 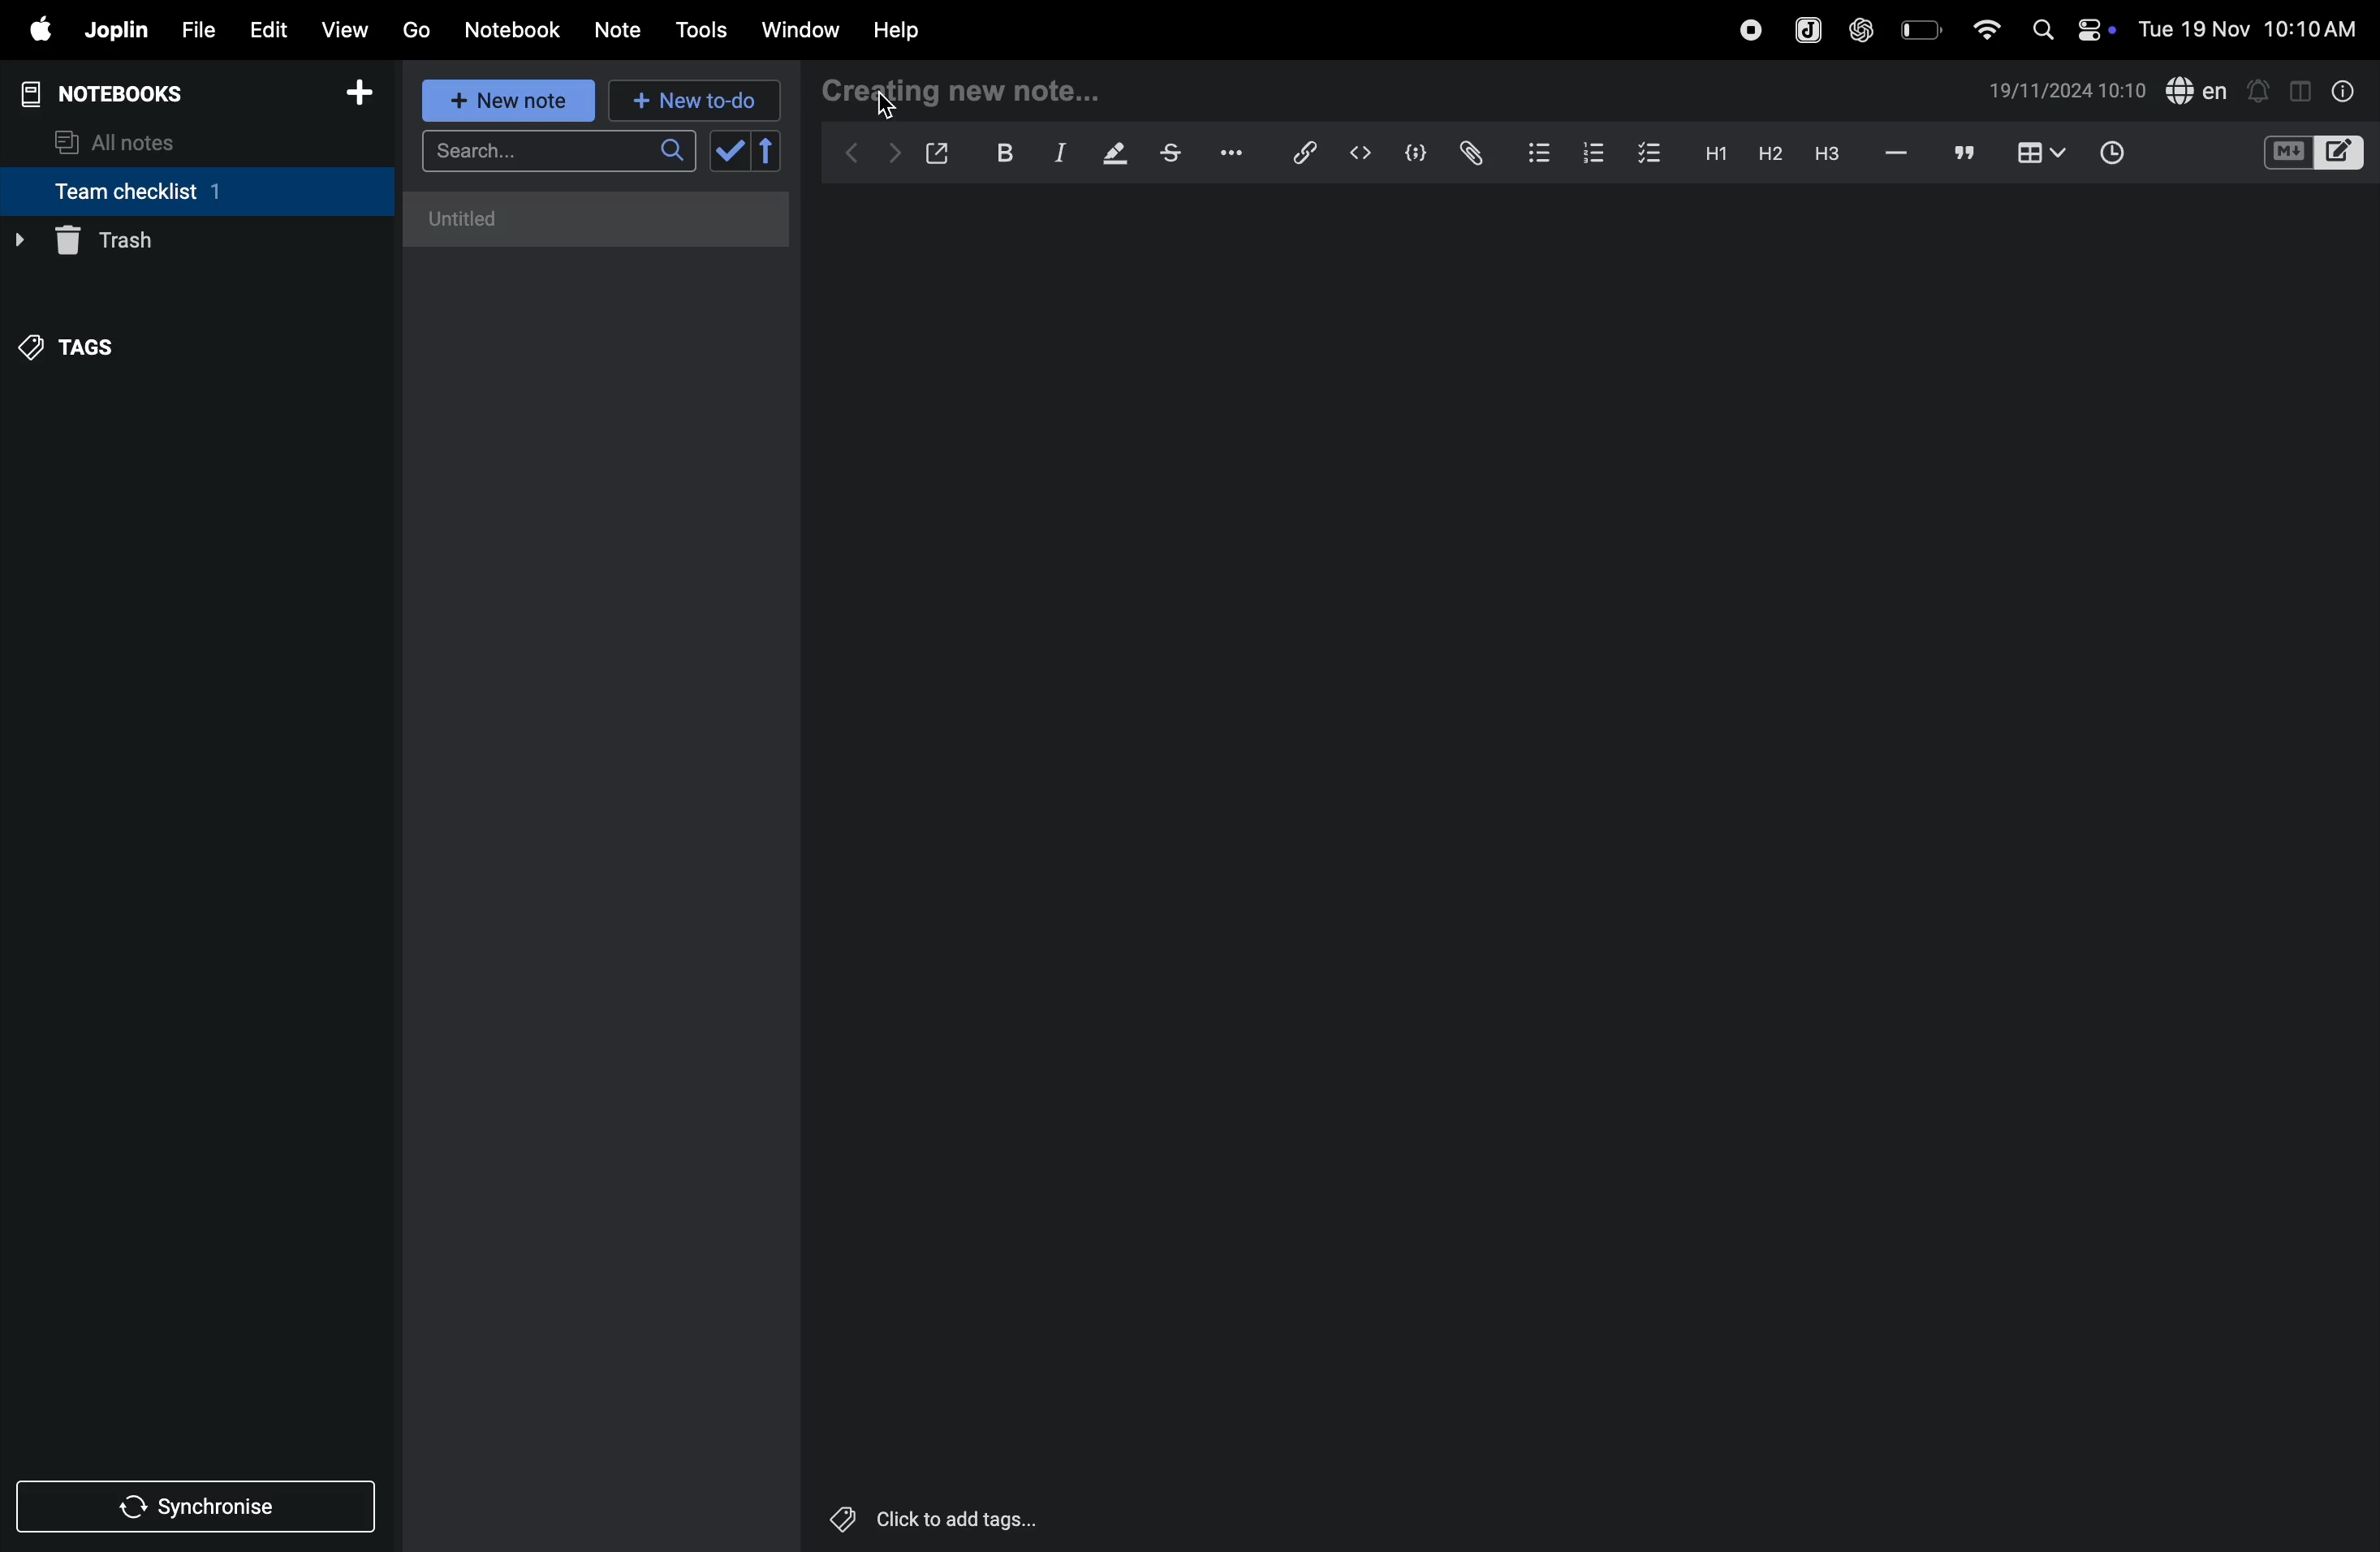 What do you see at coordinates (2041, 29) in the screenshot?
I see `search` at bounding box center [2041, 29].